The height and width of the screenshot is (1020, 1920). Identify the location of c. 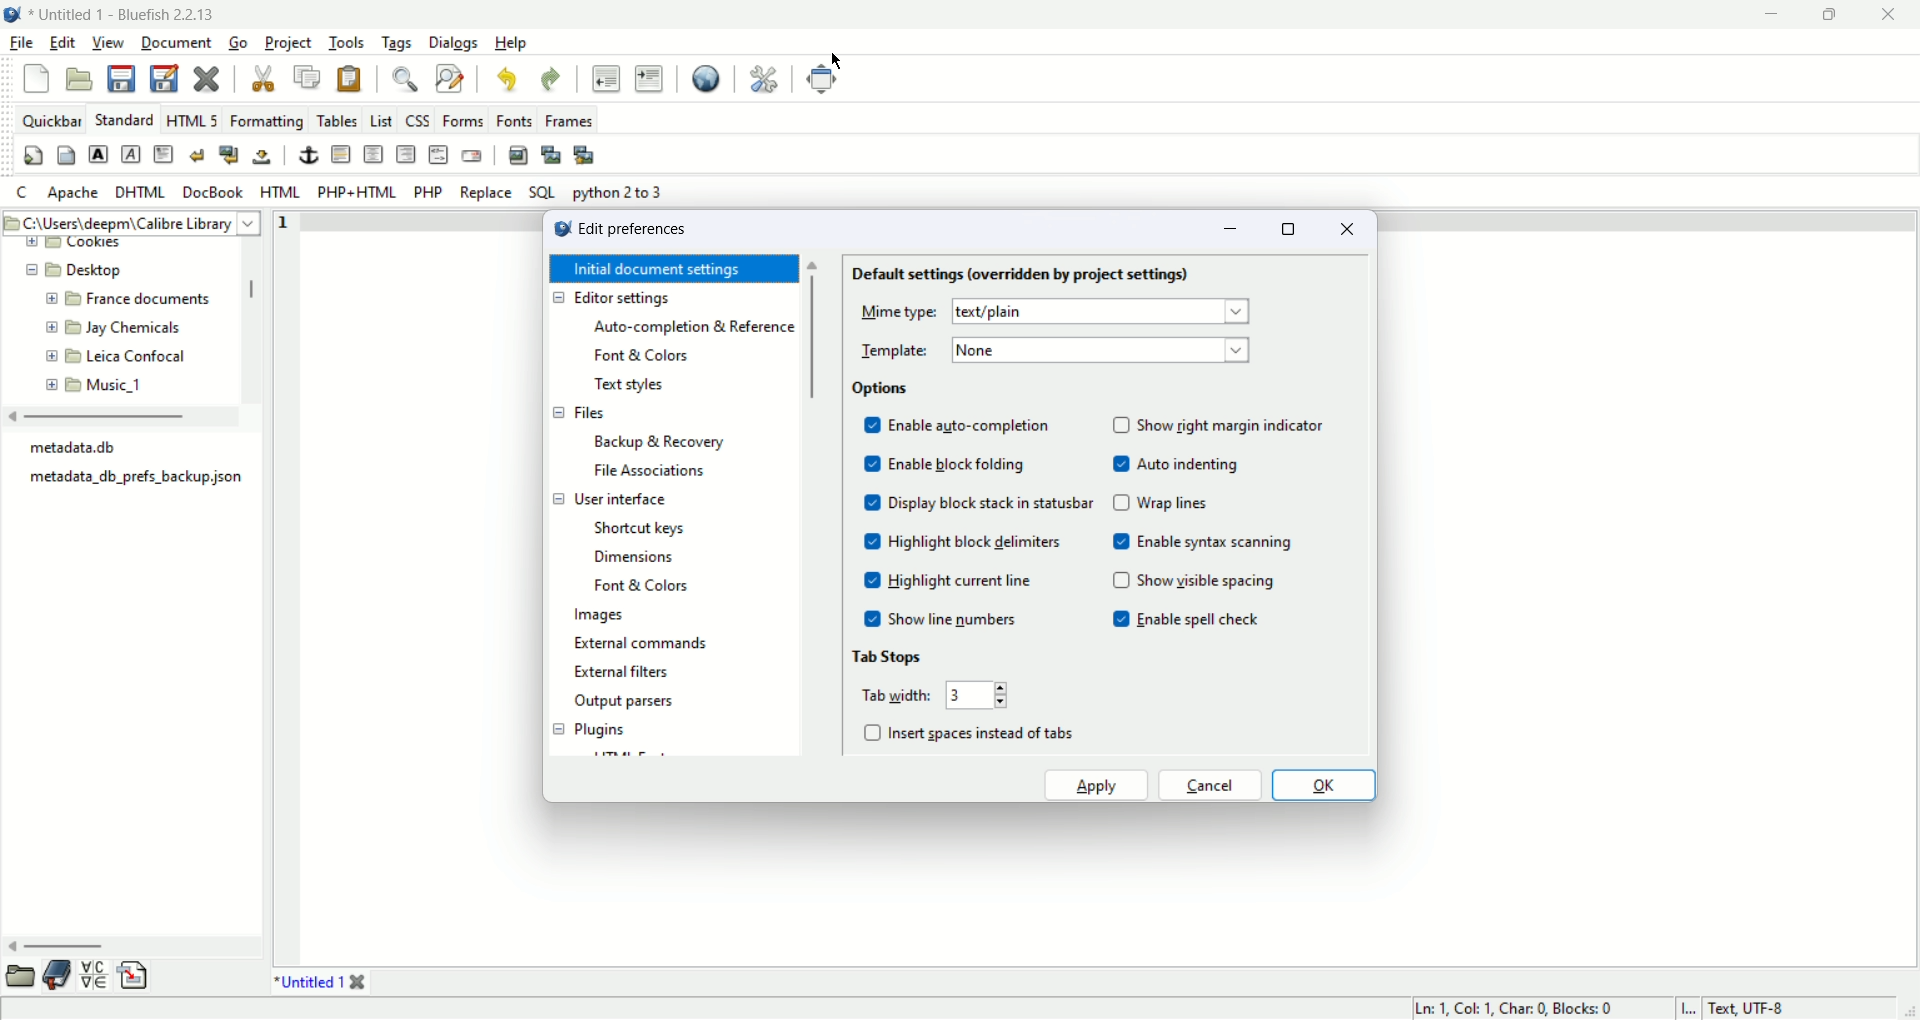
(22, 192).